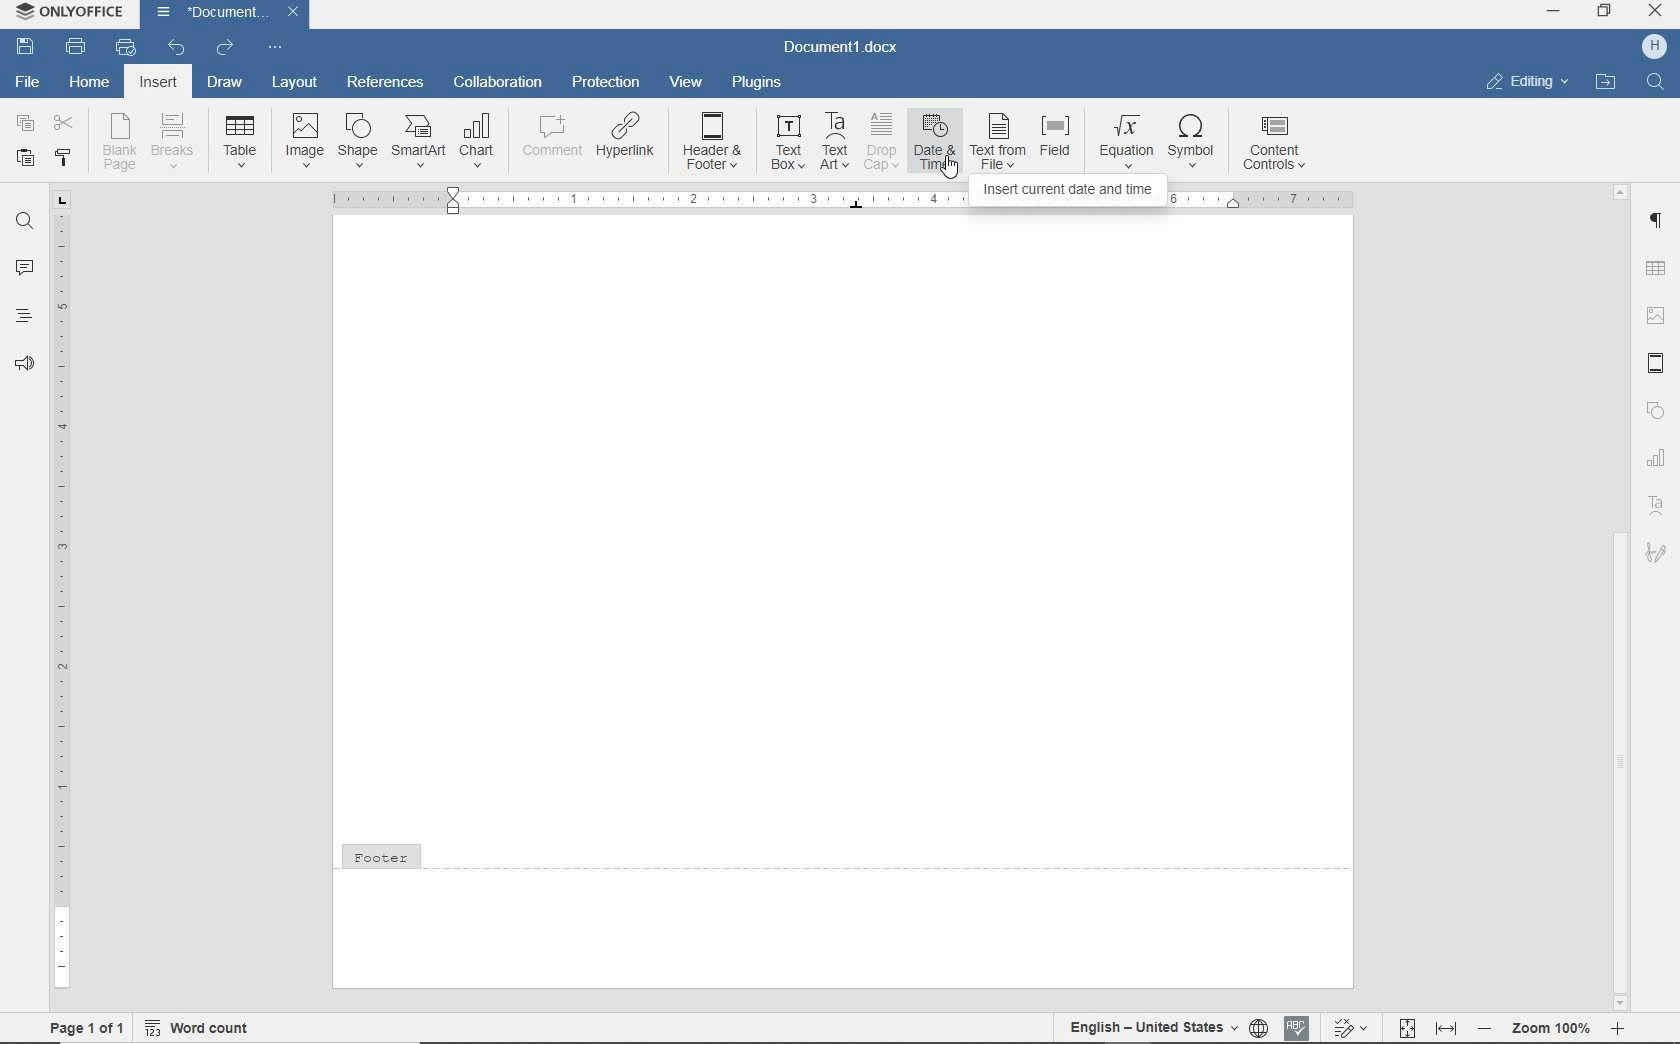  Describe the element at coordinates (59, 591) in the screenshot. I see `ruler` at that location.